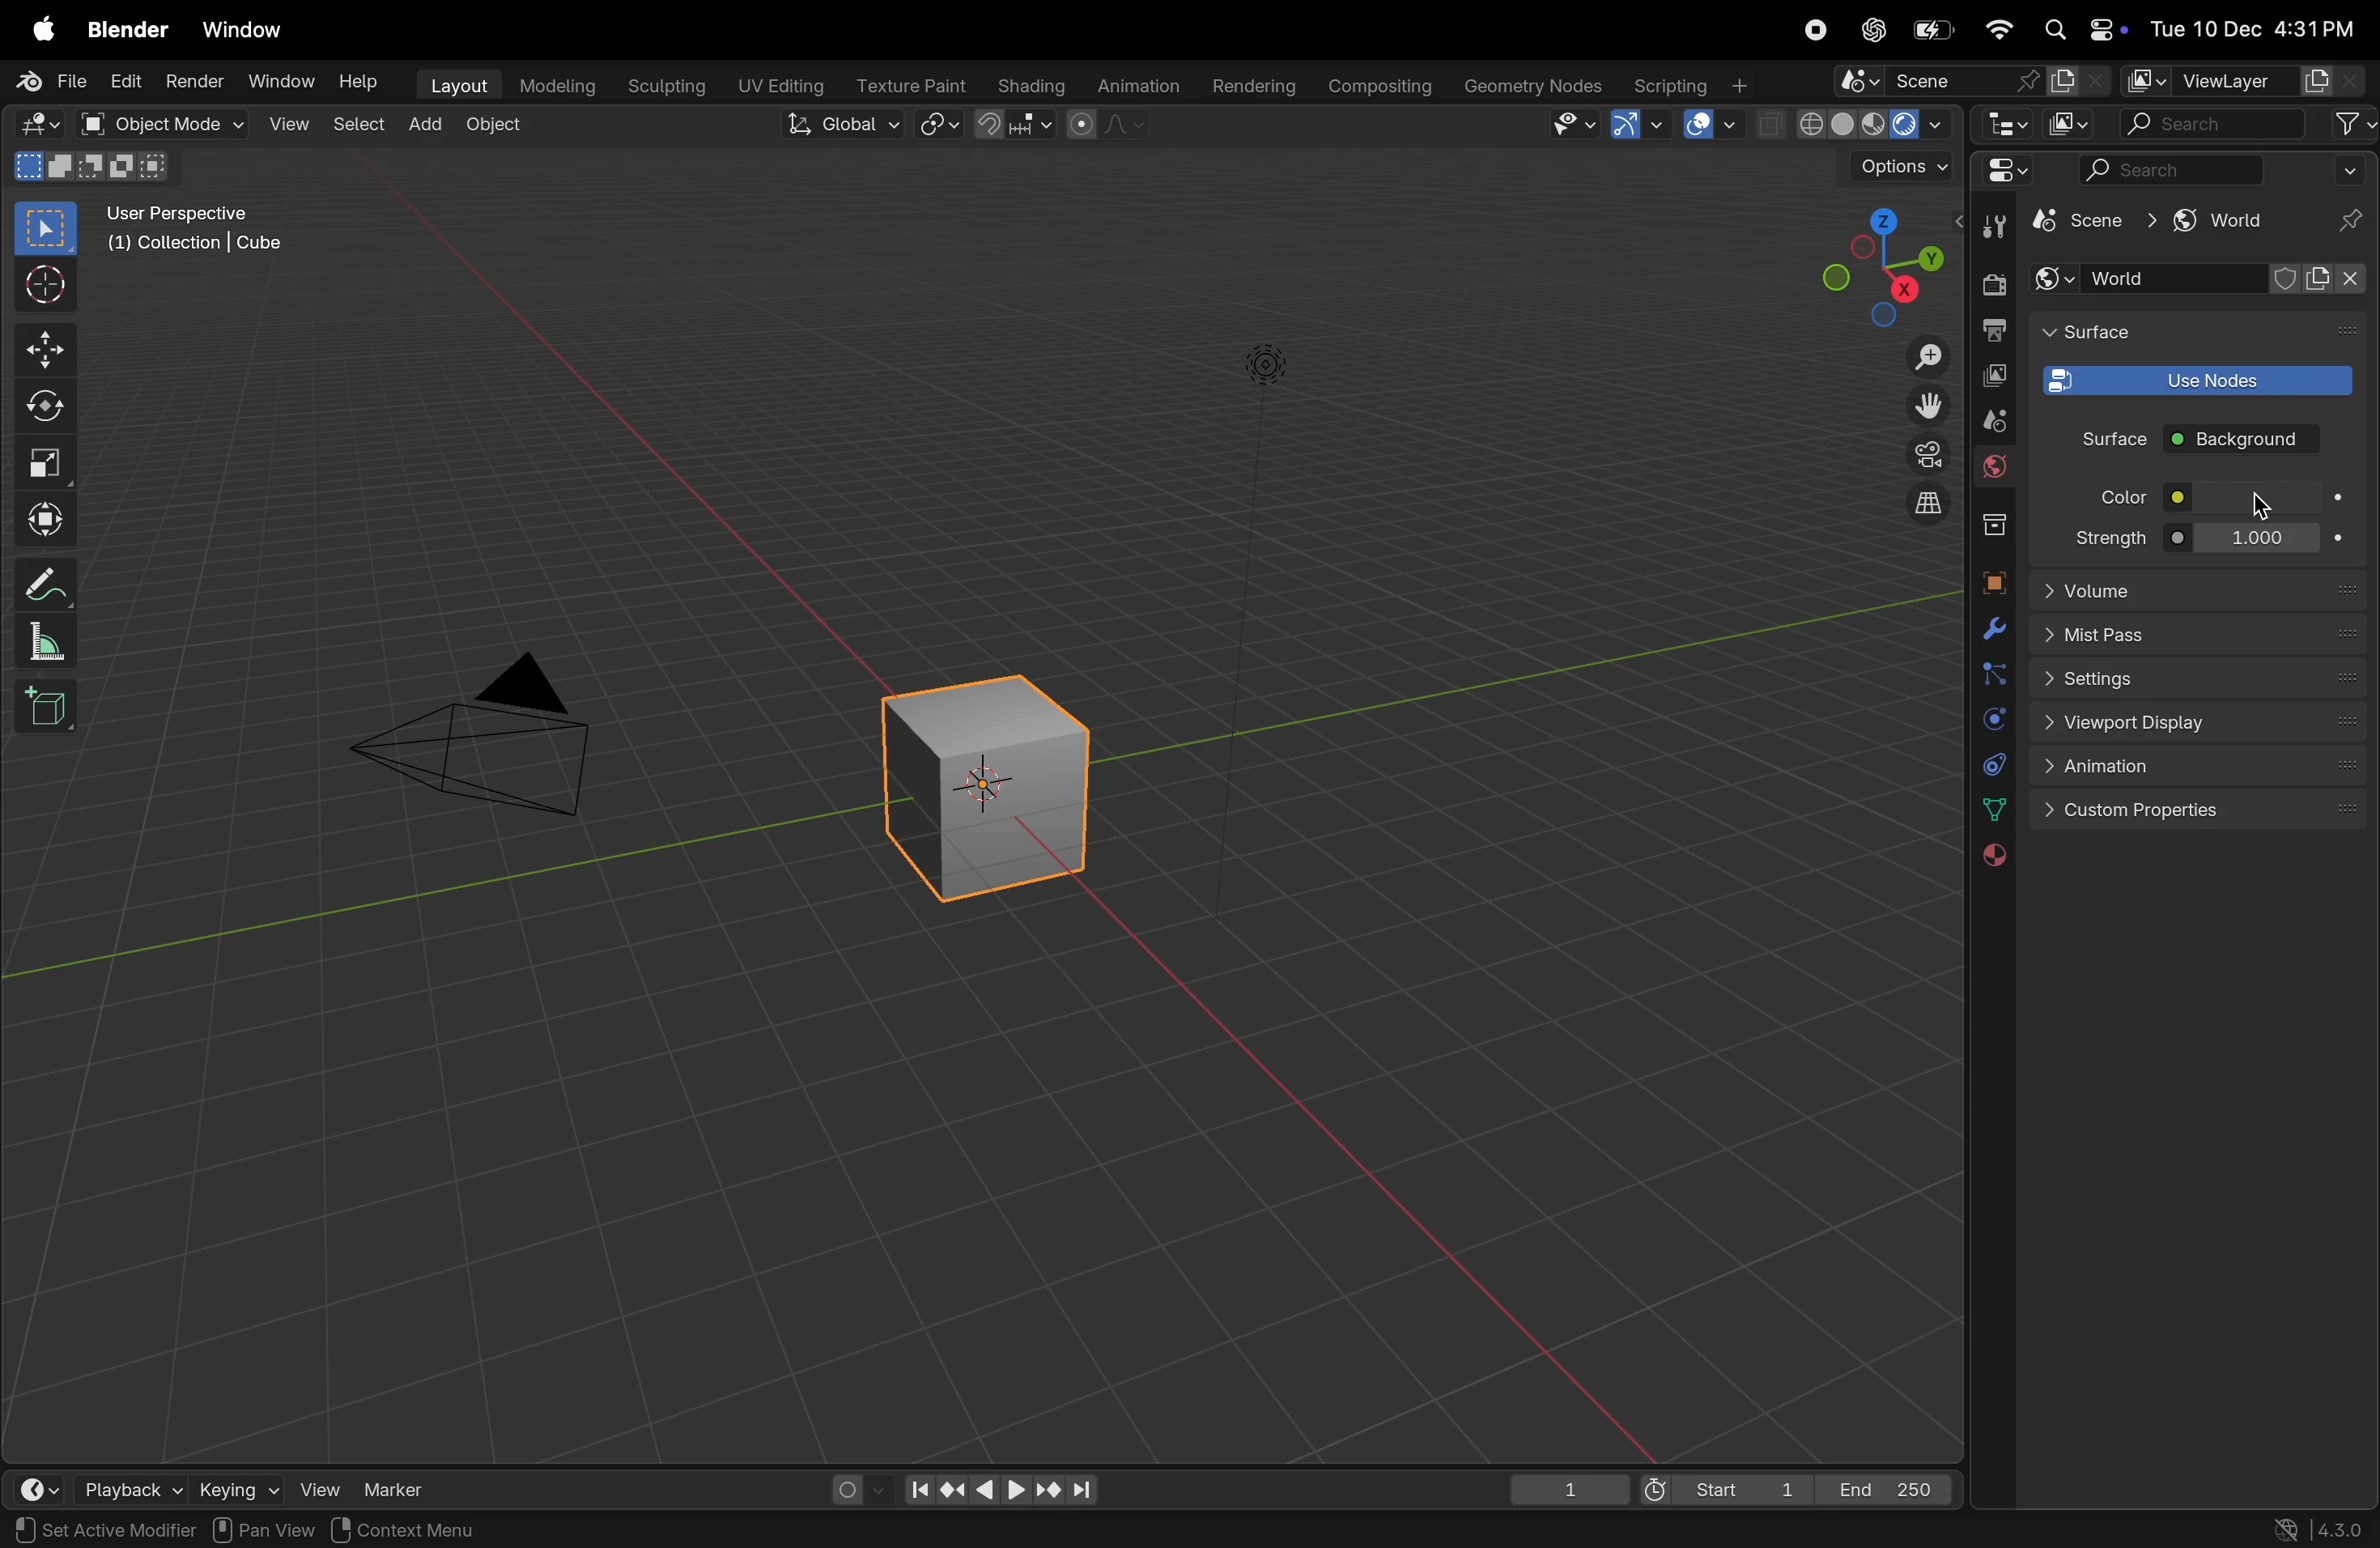  Describe the element at coordinates (1888, 1488) in the screenshot. I see `End 250` at that location.